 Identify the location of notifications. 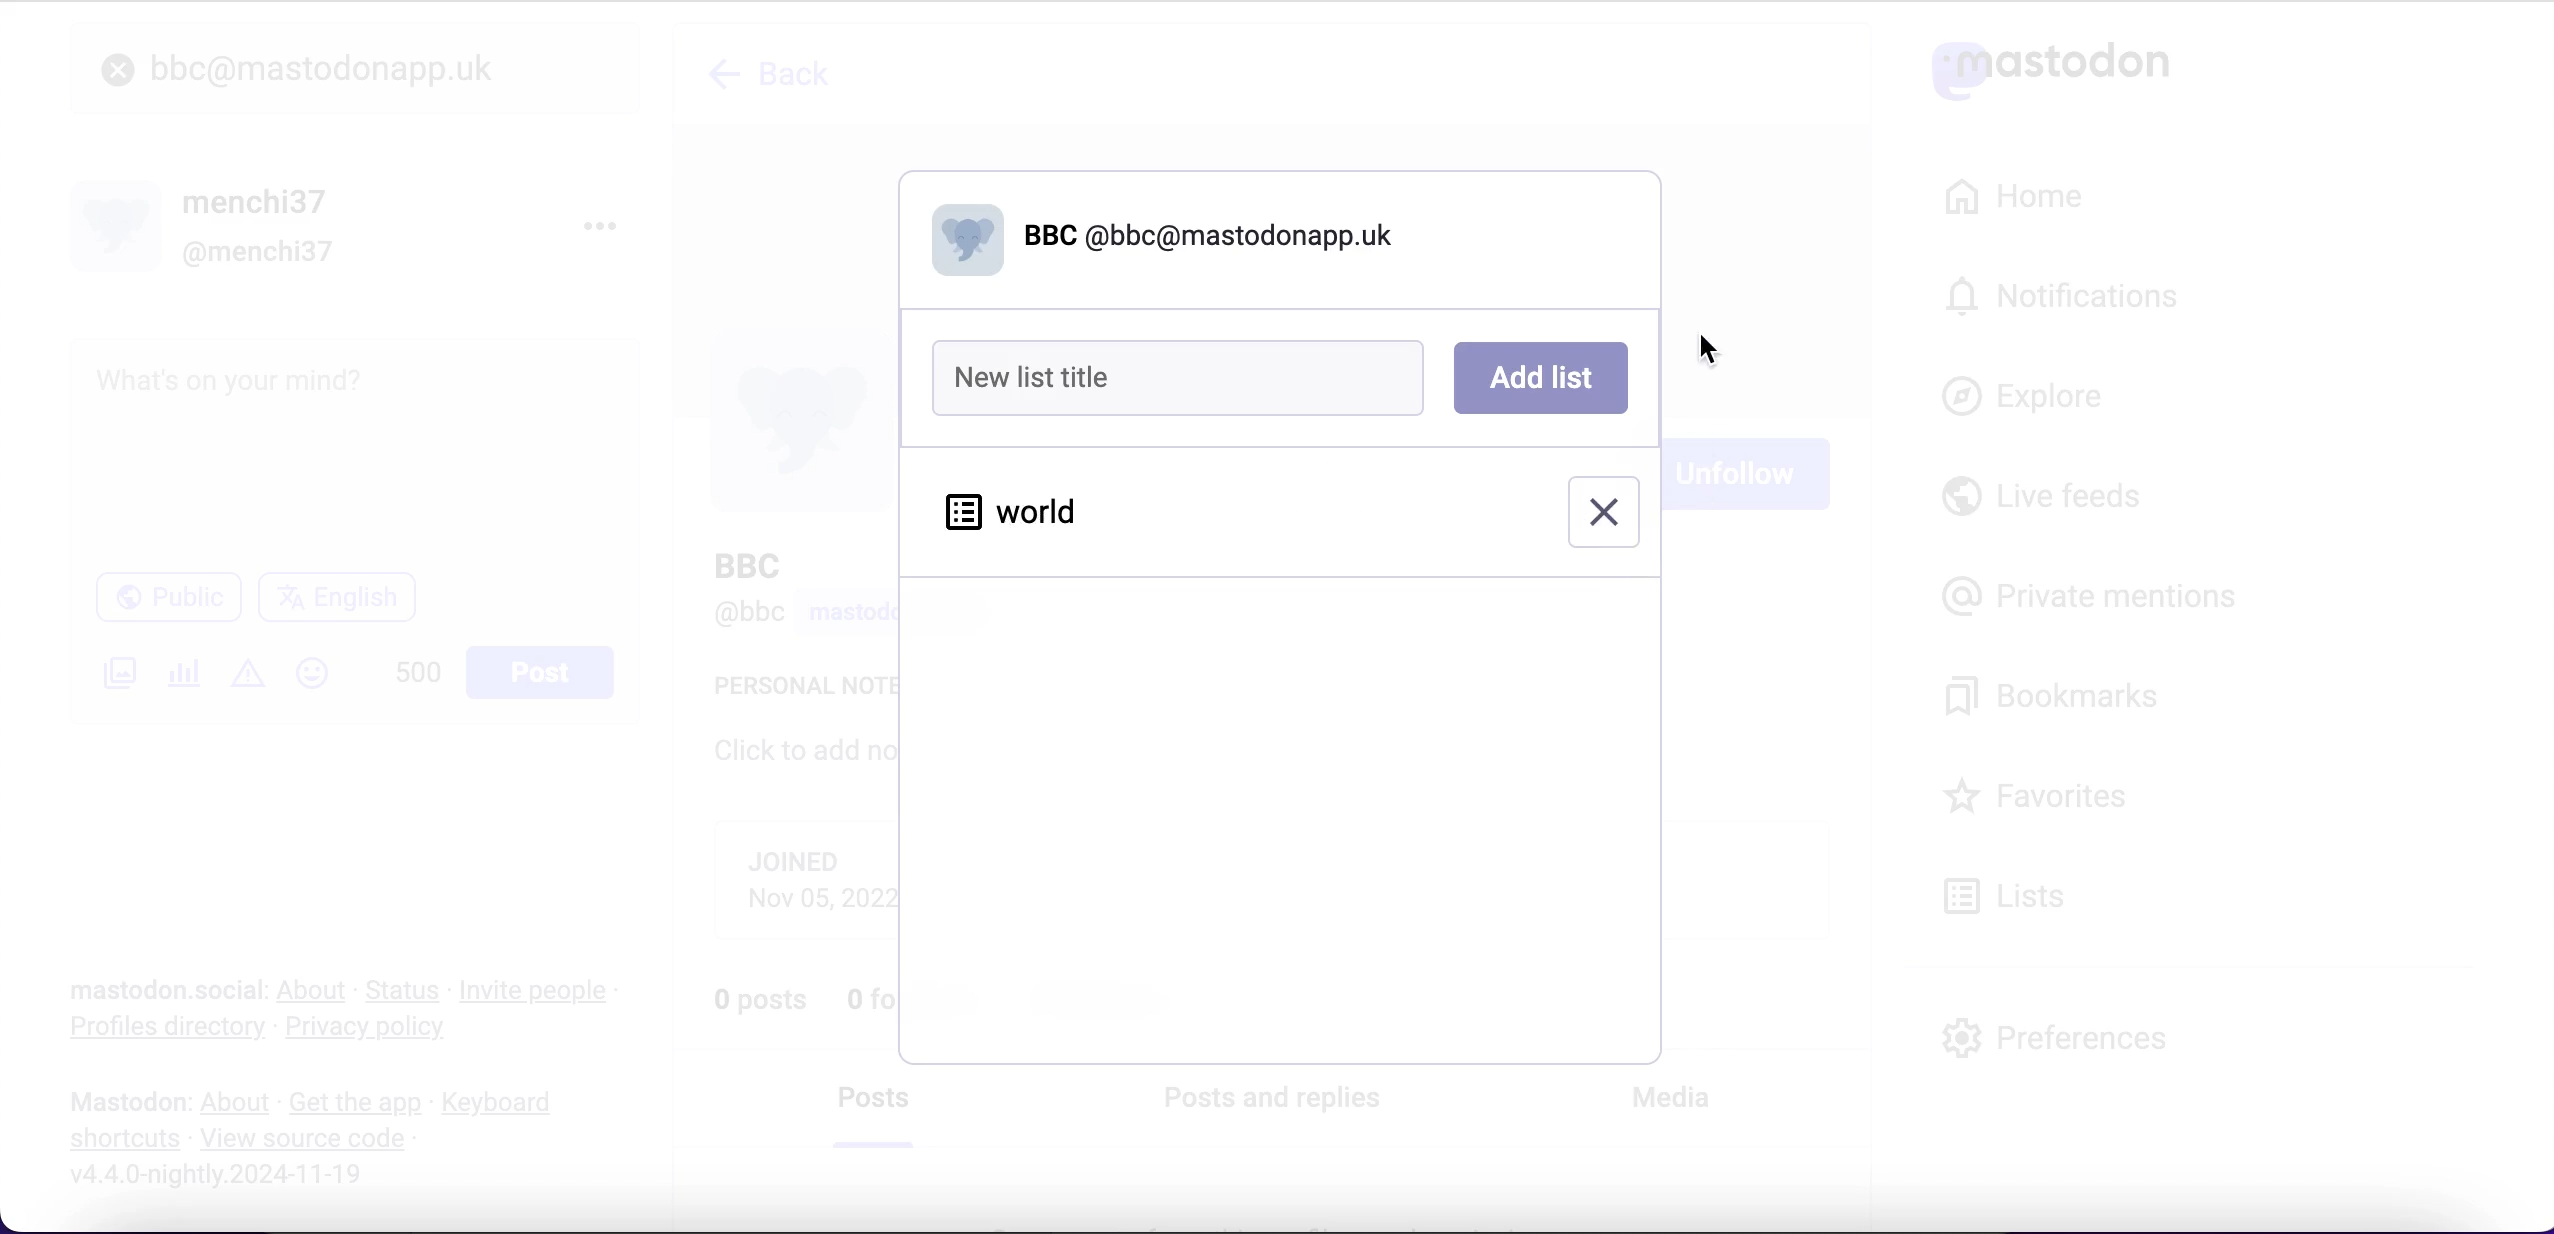
(2072, 295).